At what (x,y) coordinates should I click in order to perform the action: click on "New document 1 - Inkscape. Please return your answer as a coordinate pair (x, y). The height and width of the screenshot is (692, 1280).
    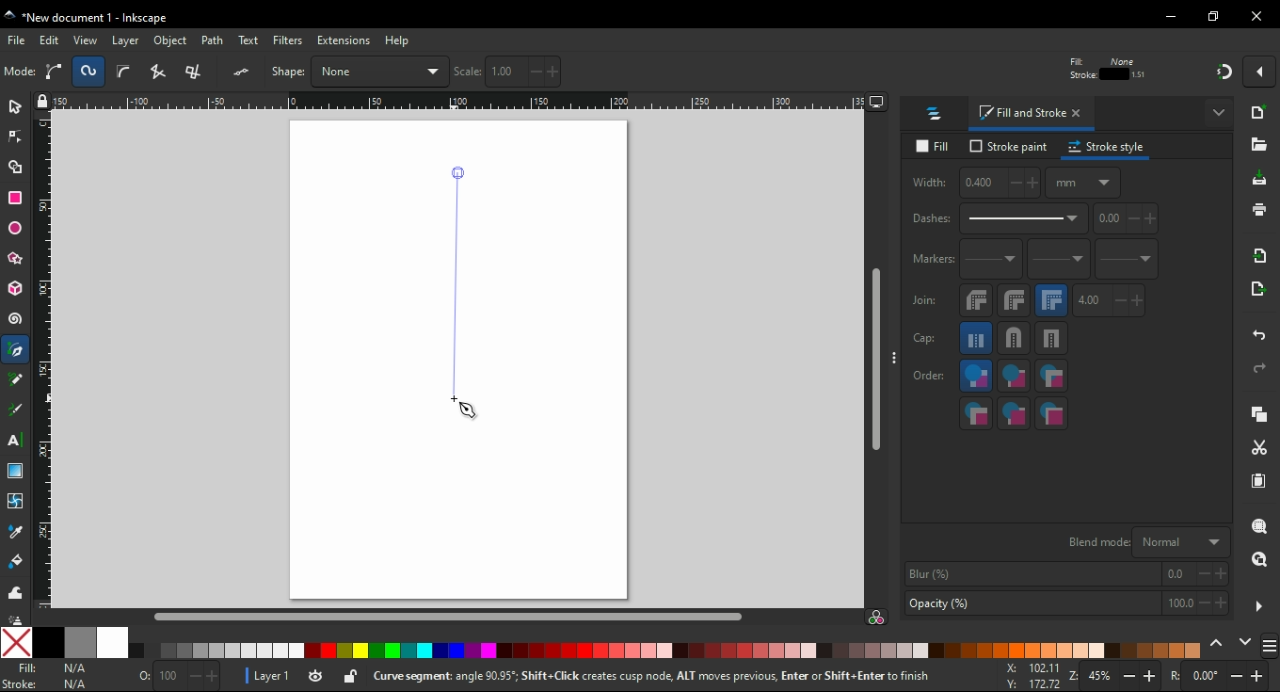
    Looking at the image, I should click on (88, 19).